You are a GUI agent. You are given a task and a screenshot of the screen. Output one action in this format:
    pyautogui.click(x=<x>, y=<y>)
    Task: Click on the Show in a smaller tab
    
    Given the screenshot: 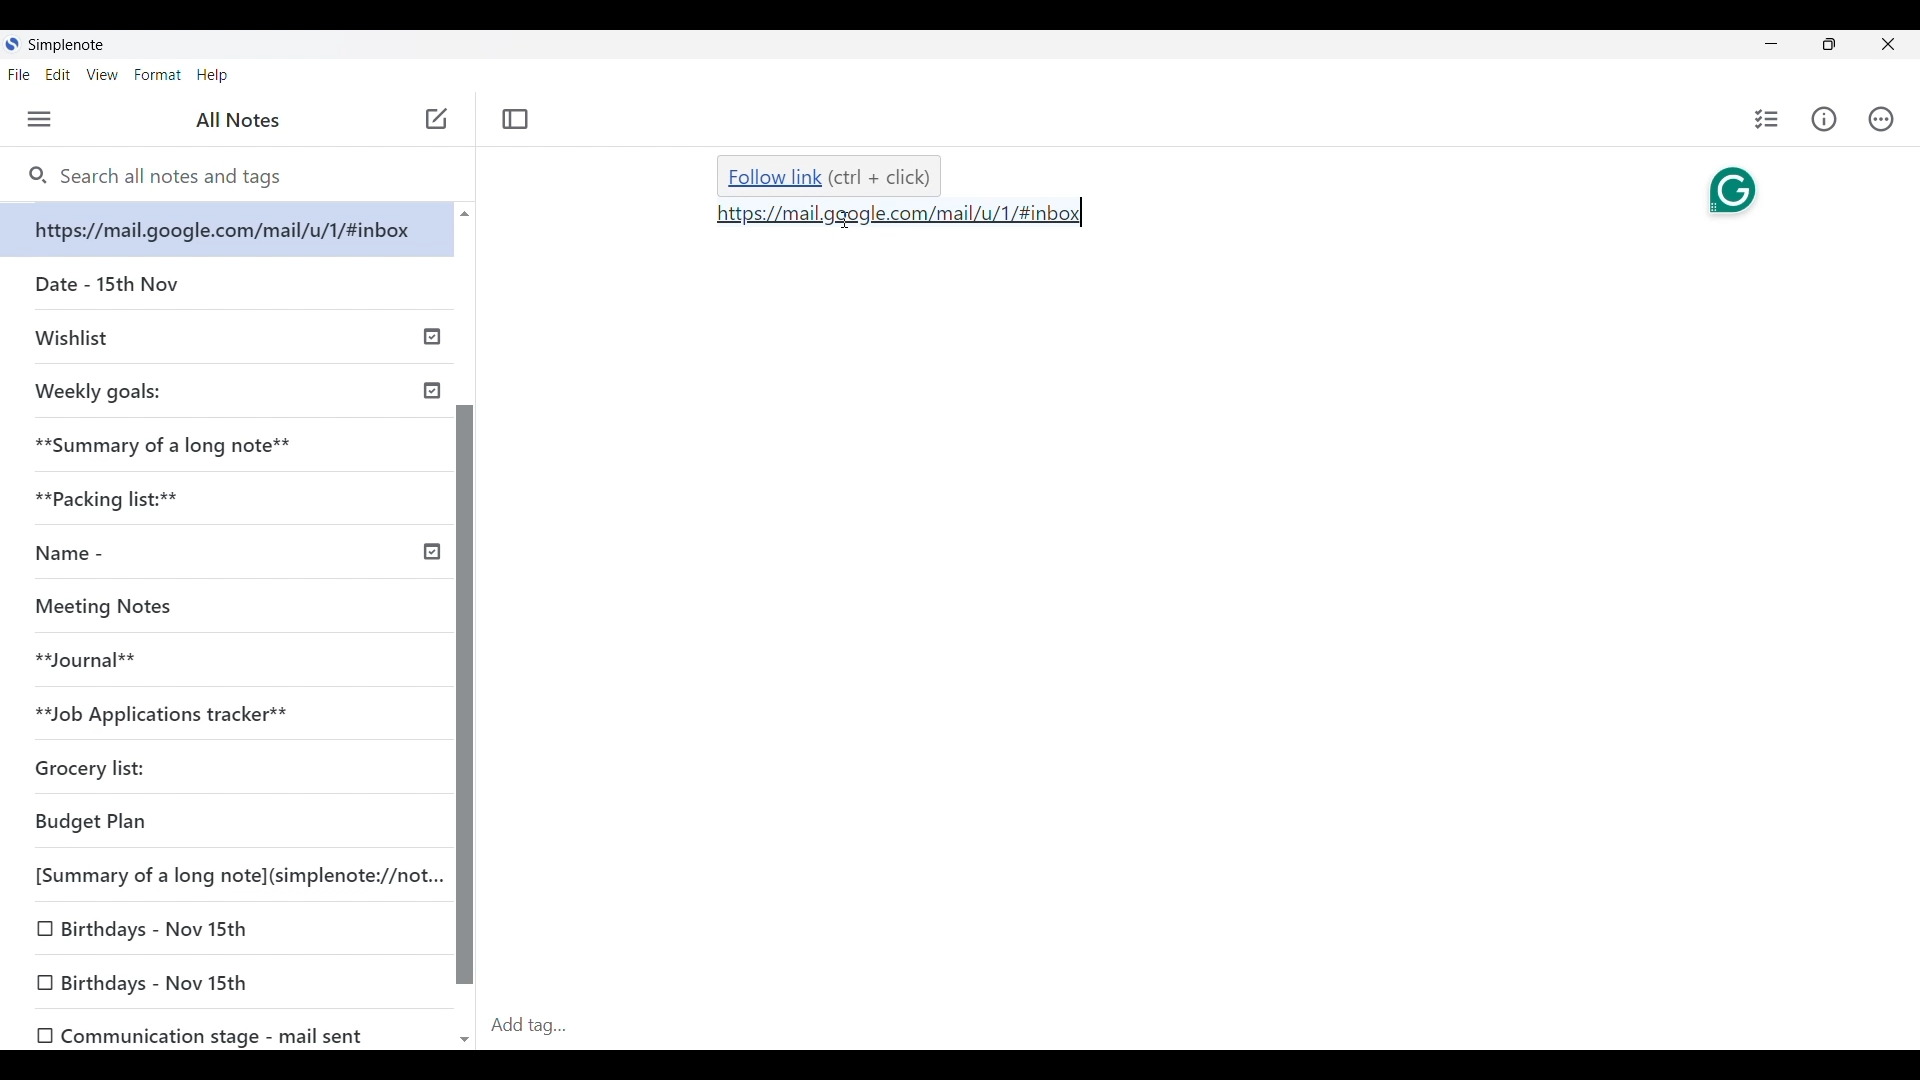 What is the action you would take?
    pyautogui.click(x=1829, y=44)
    